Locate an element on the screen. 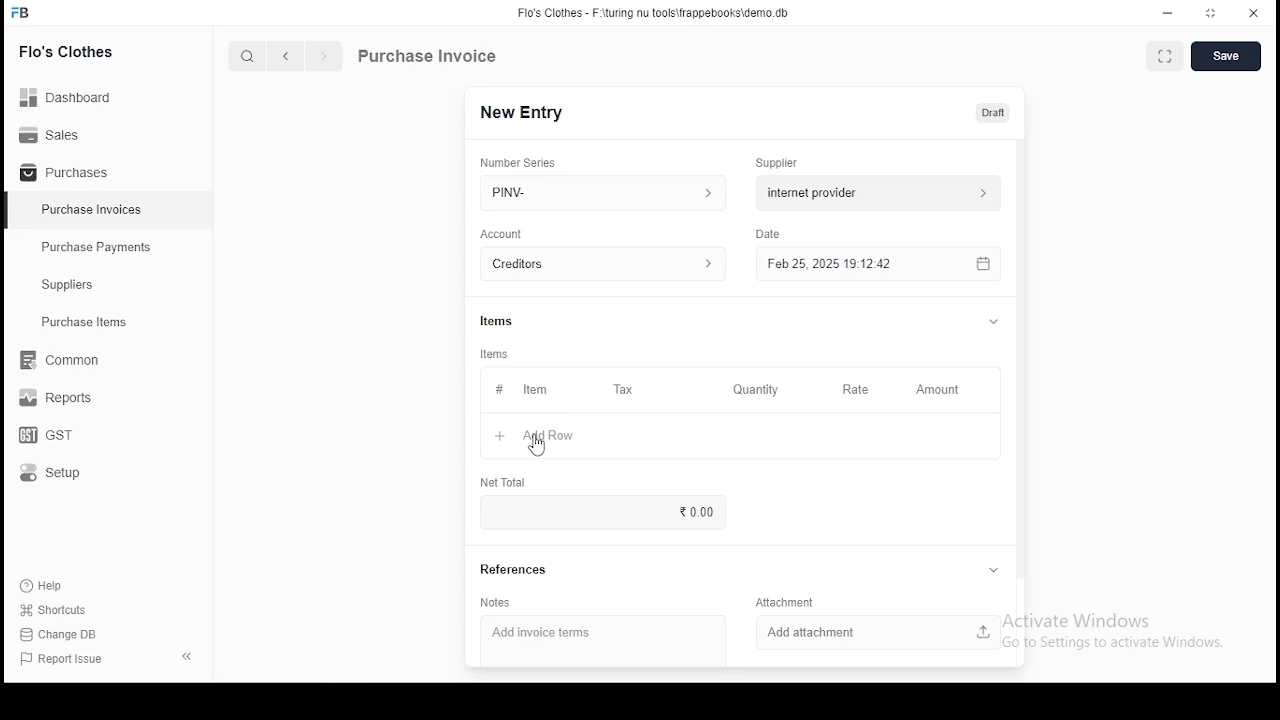 The width and height of the screenshot is (1280, 720). Supplier is located at coordinates (778, 163).